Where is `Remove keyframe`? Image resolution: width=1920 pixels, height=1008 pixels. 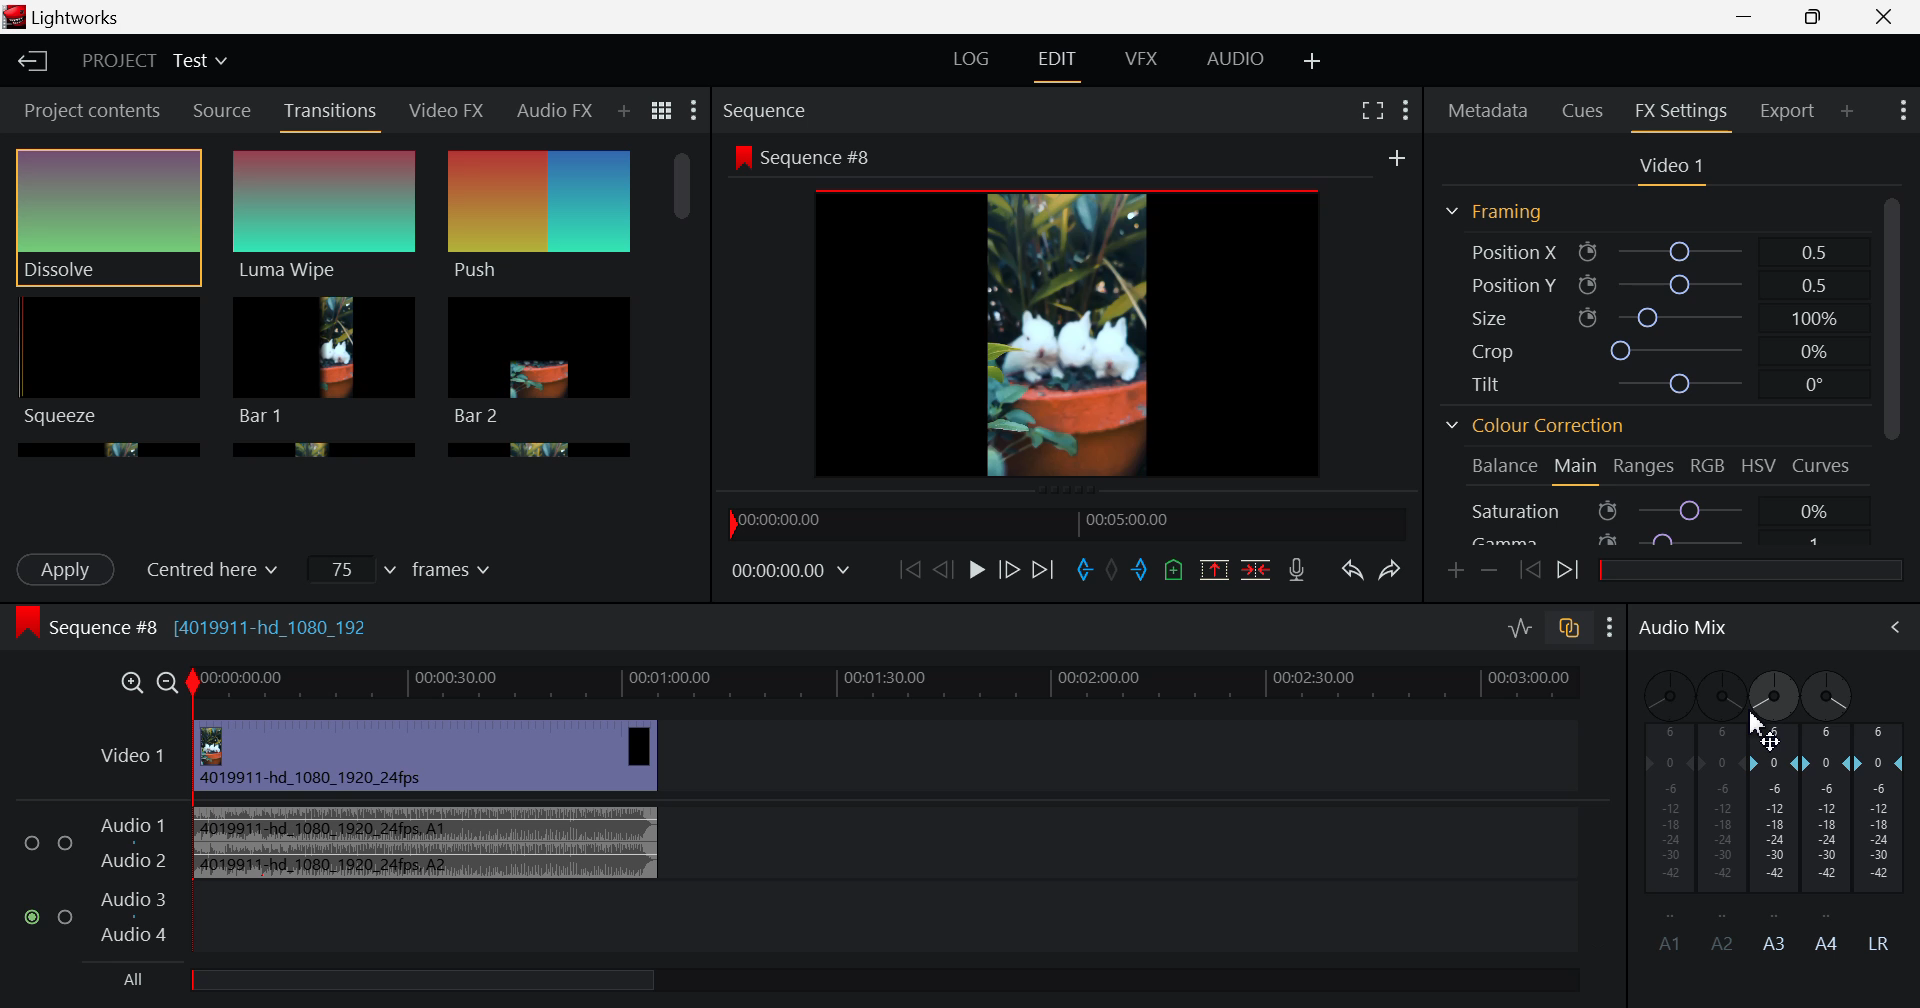
Remove keyframe is located at coordinates (1488, 570).